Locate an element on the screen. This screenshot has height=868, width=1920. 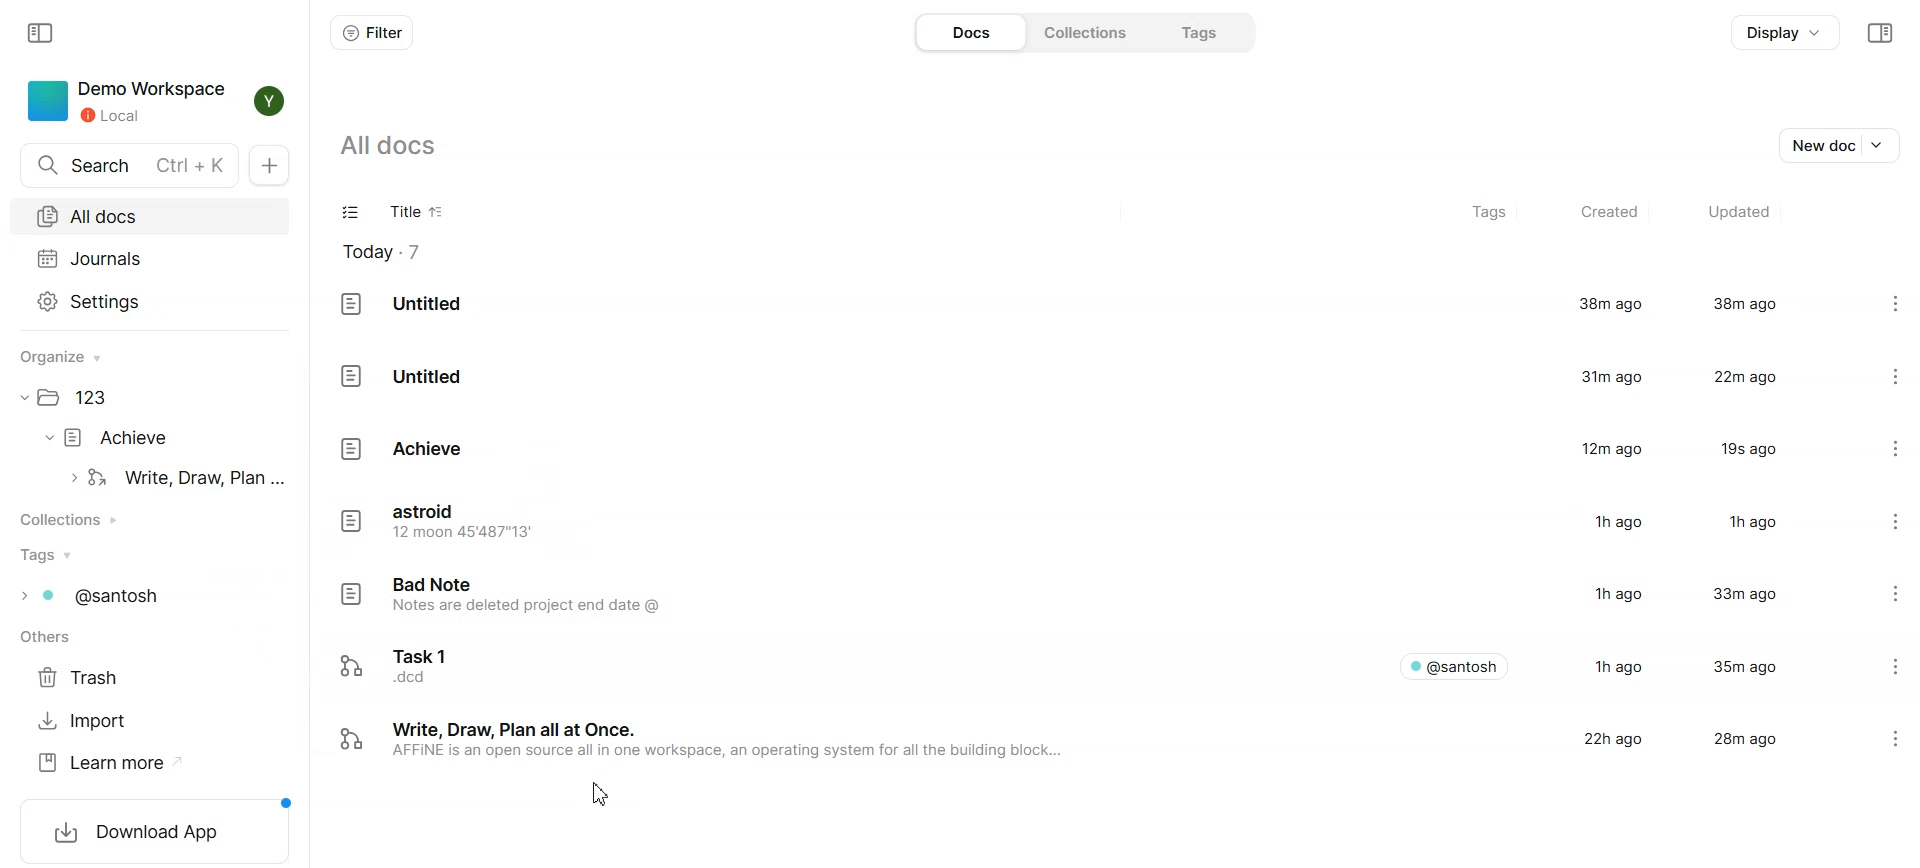
Journals is located at coordinates (149, 258).